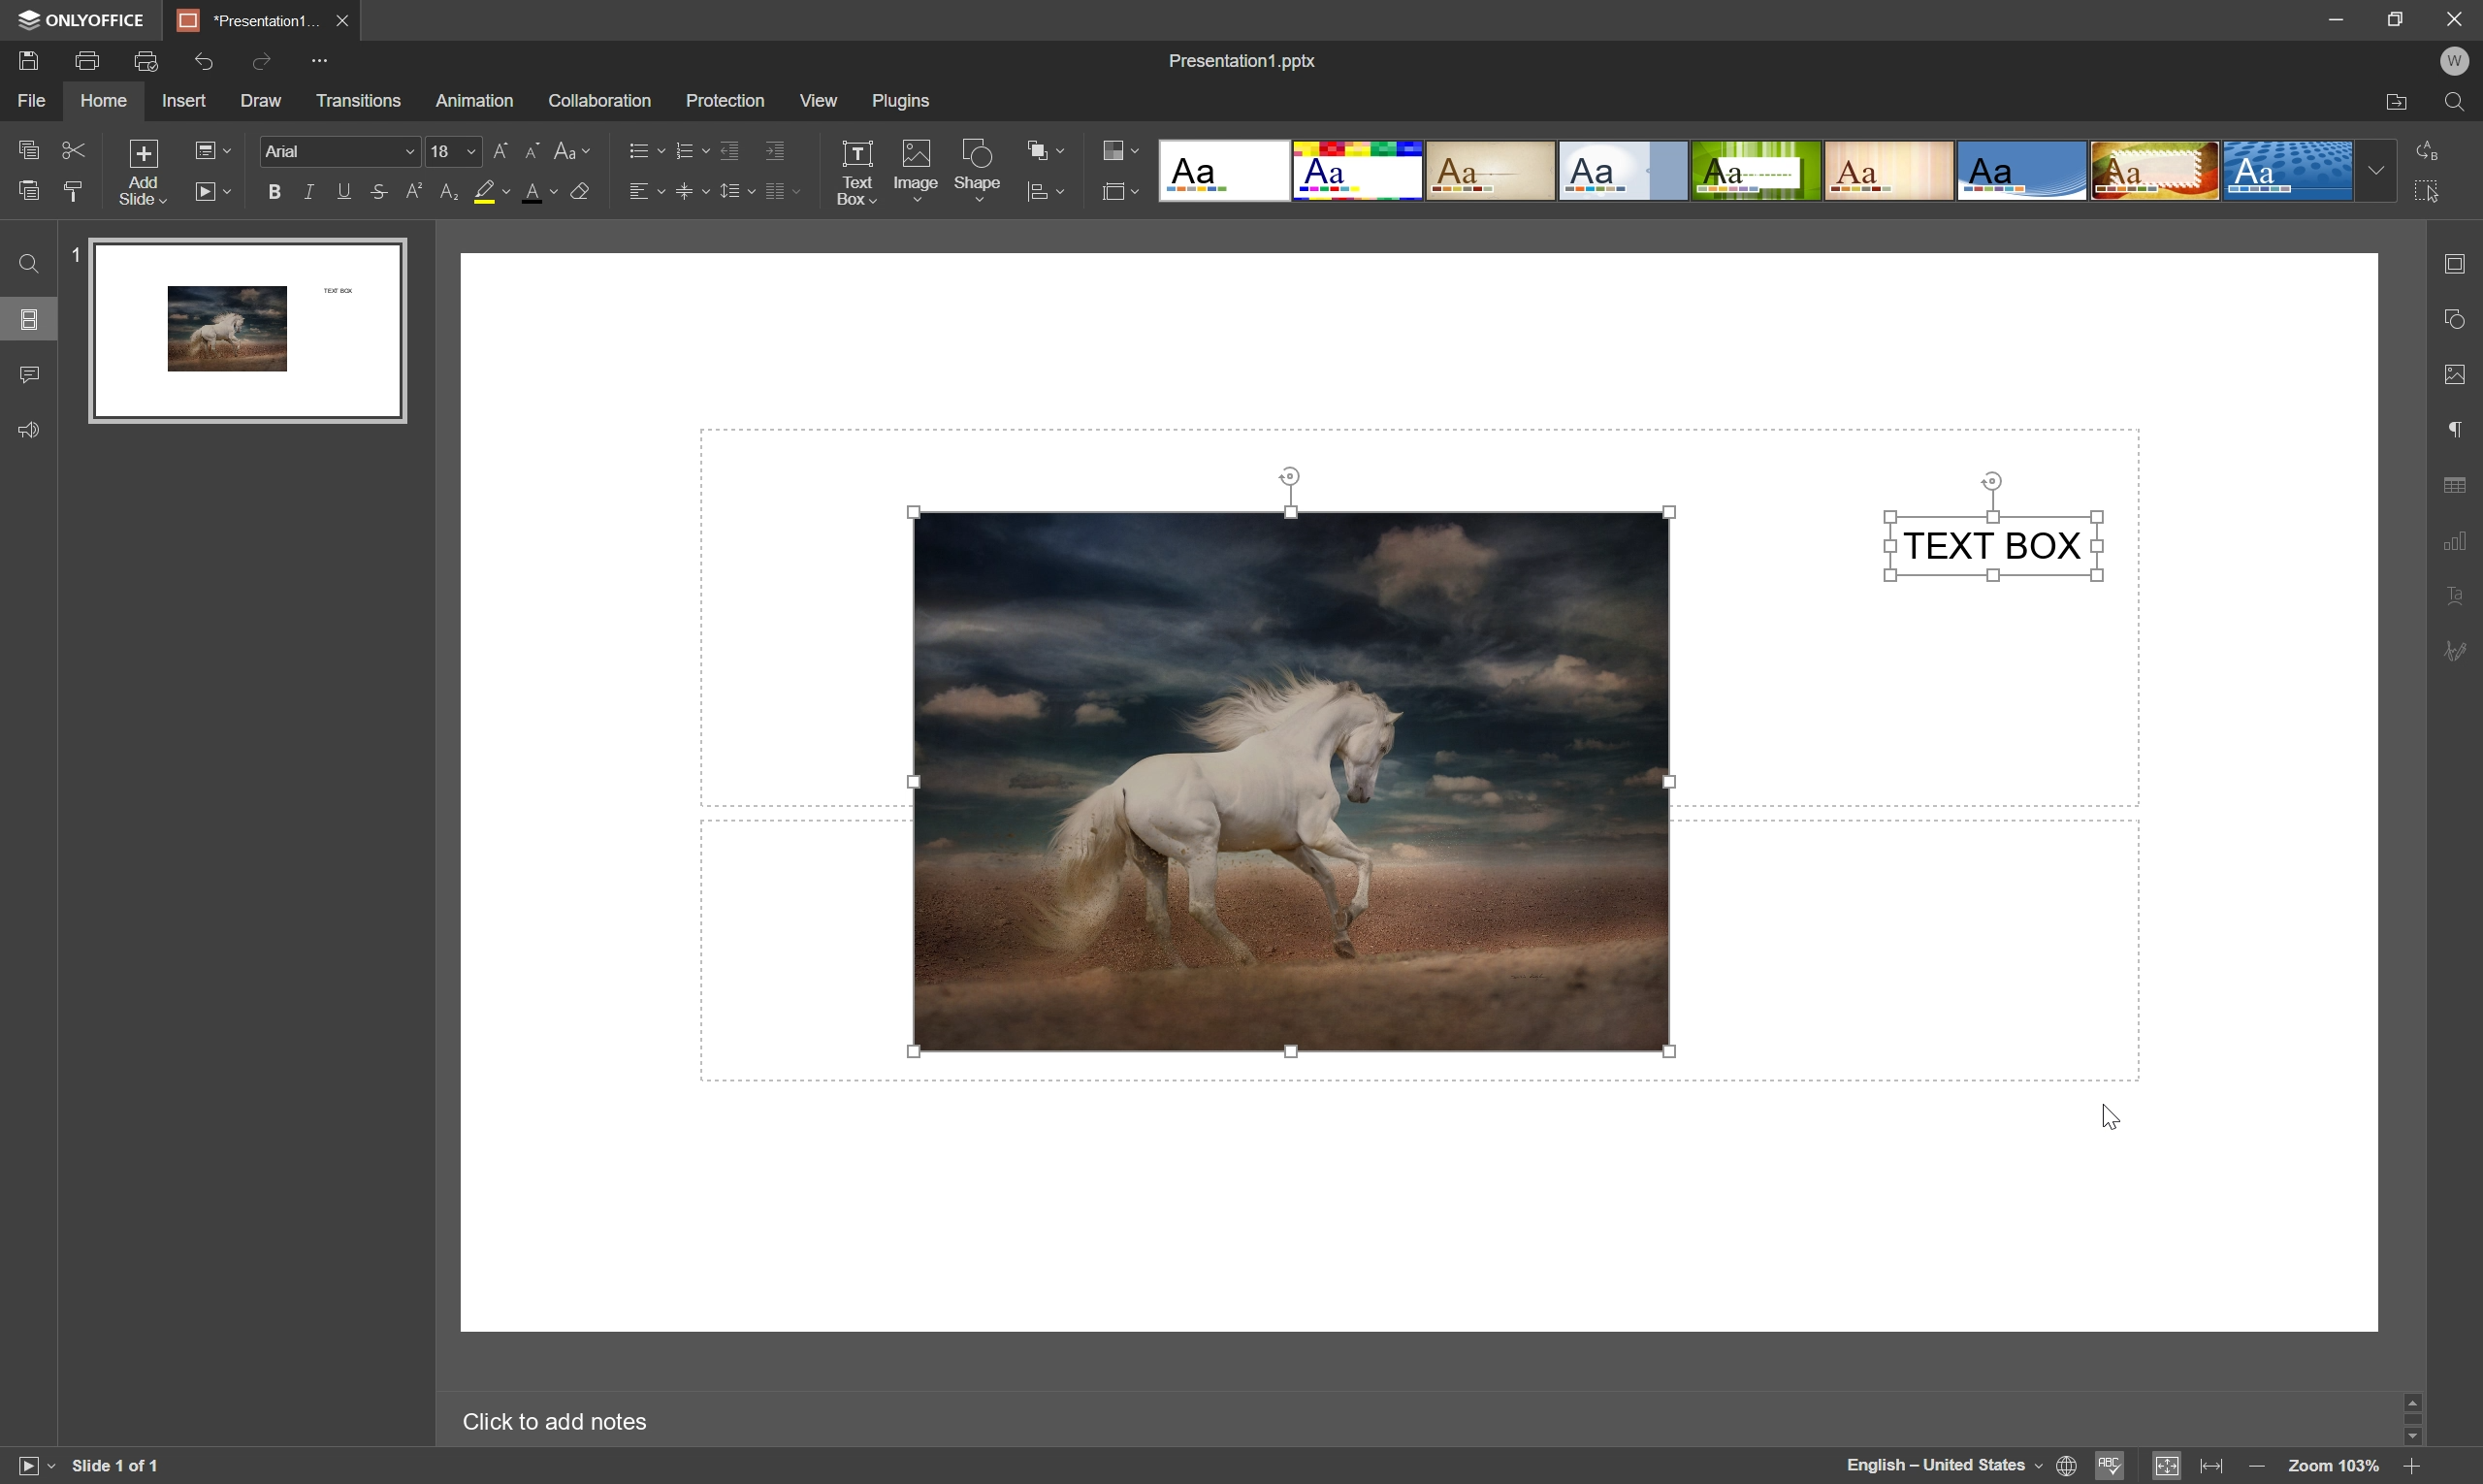  I want to click on Lines, so click(1889, 170).